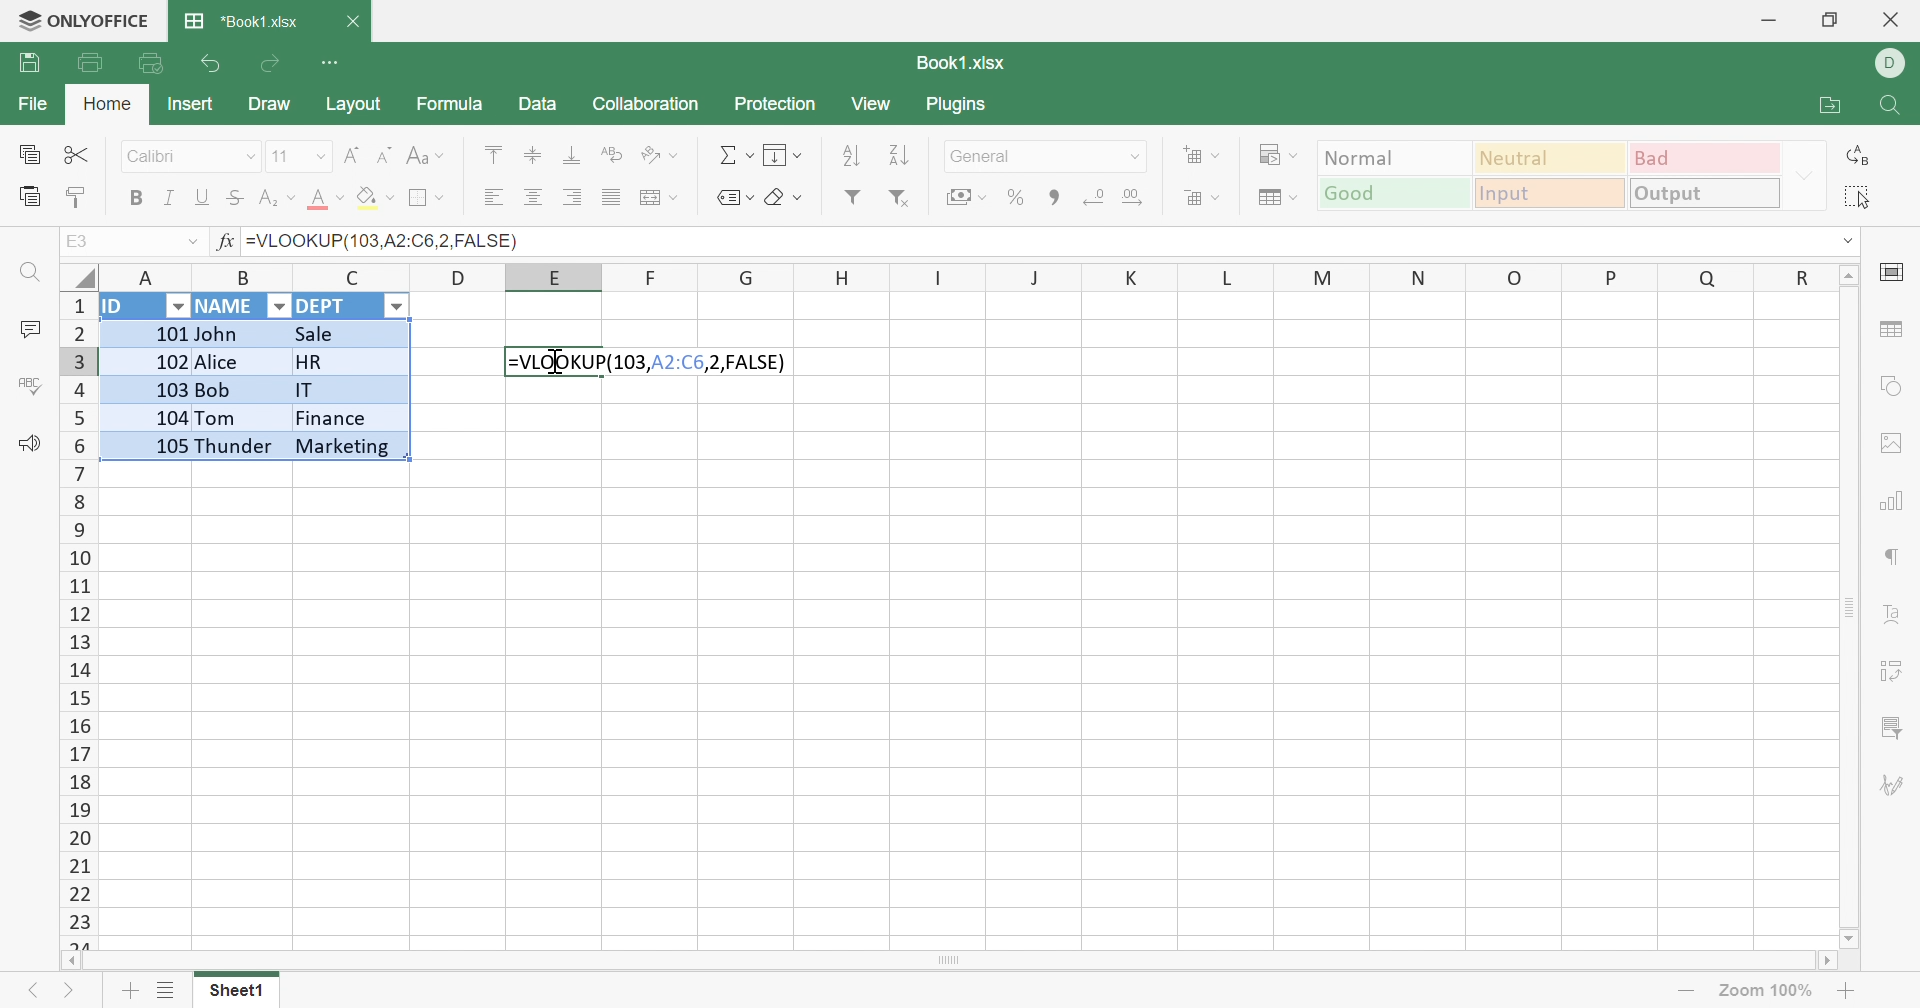 This screenshot has height=1008, width=1920. I want to click on Normal, so click(1399, 160).